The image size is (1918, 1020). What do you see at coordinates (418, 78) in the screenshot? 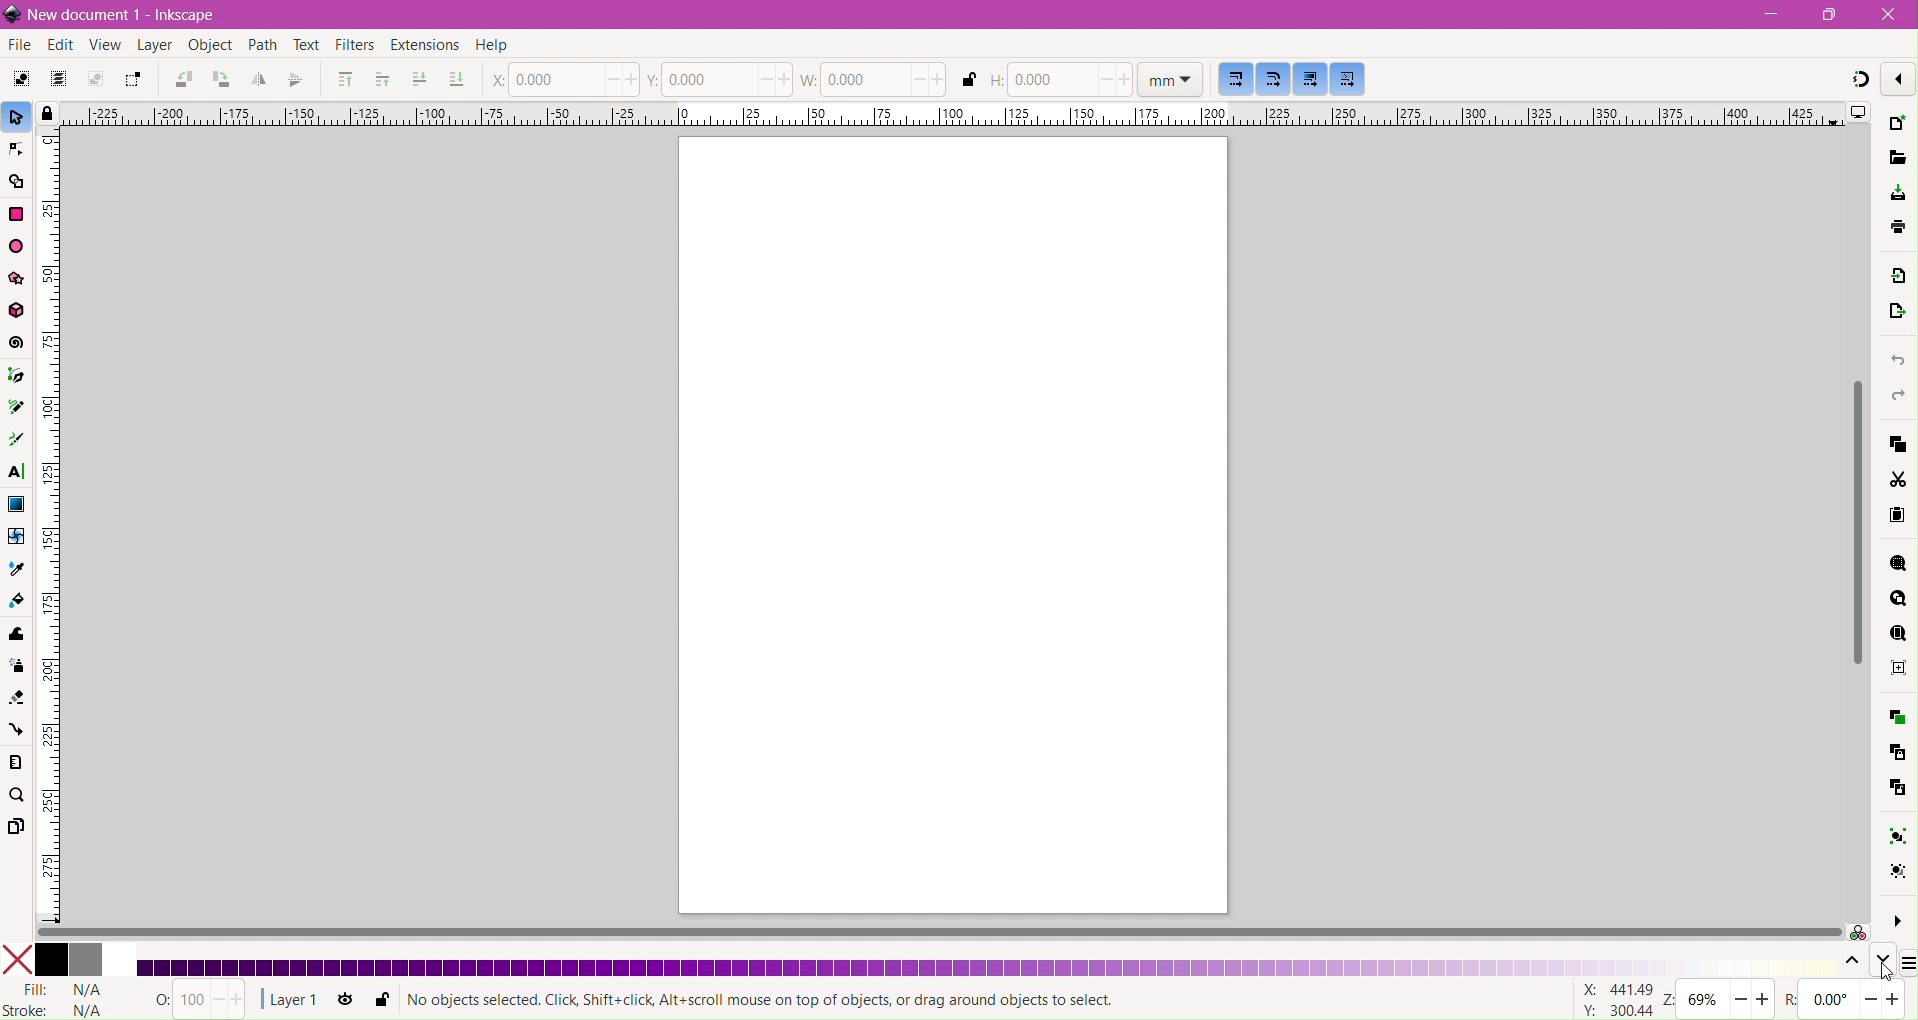
I see `Lower` at bounding box center [418, 78].